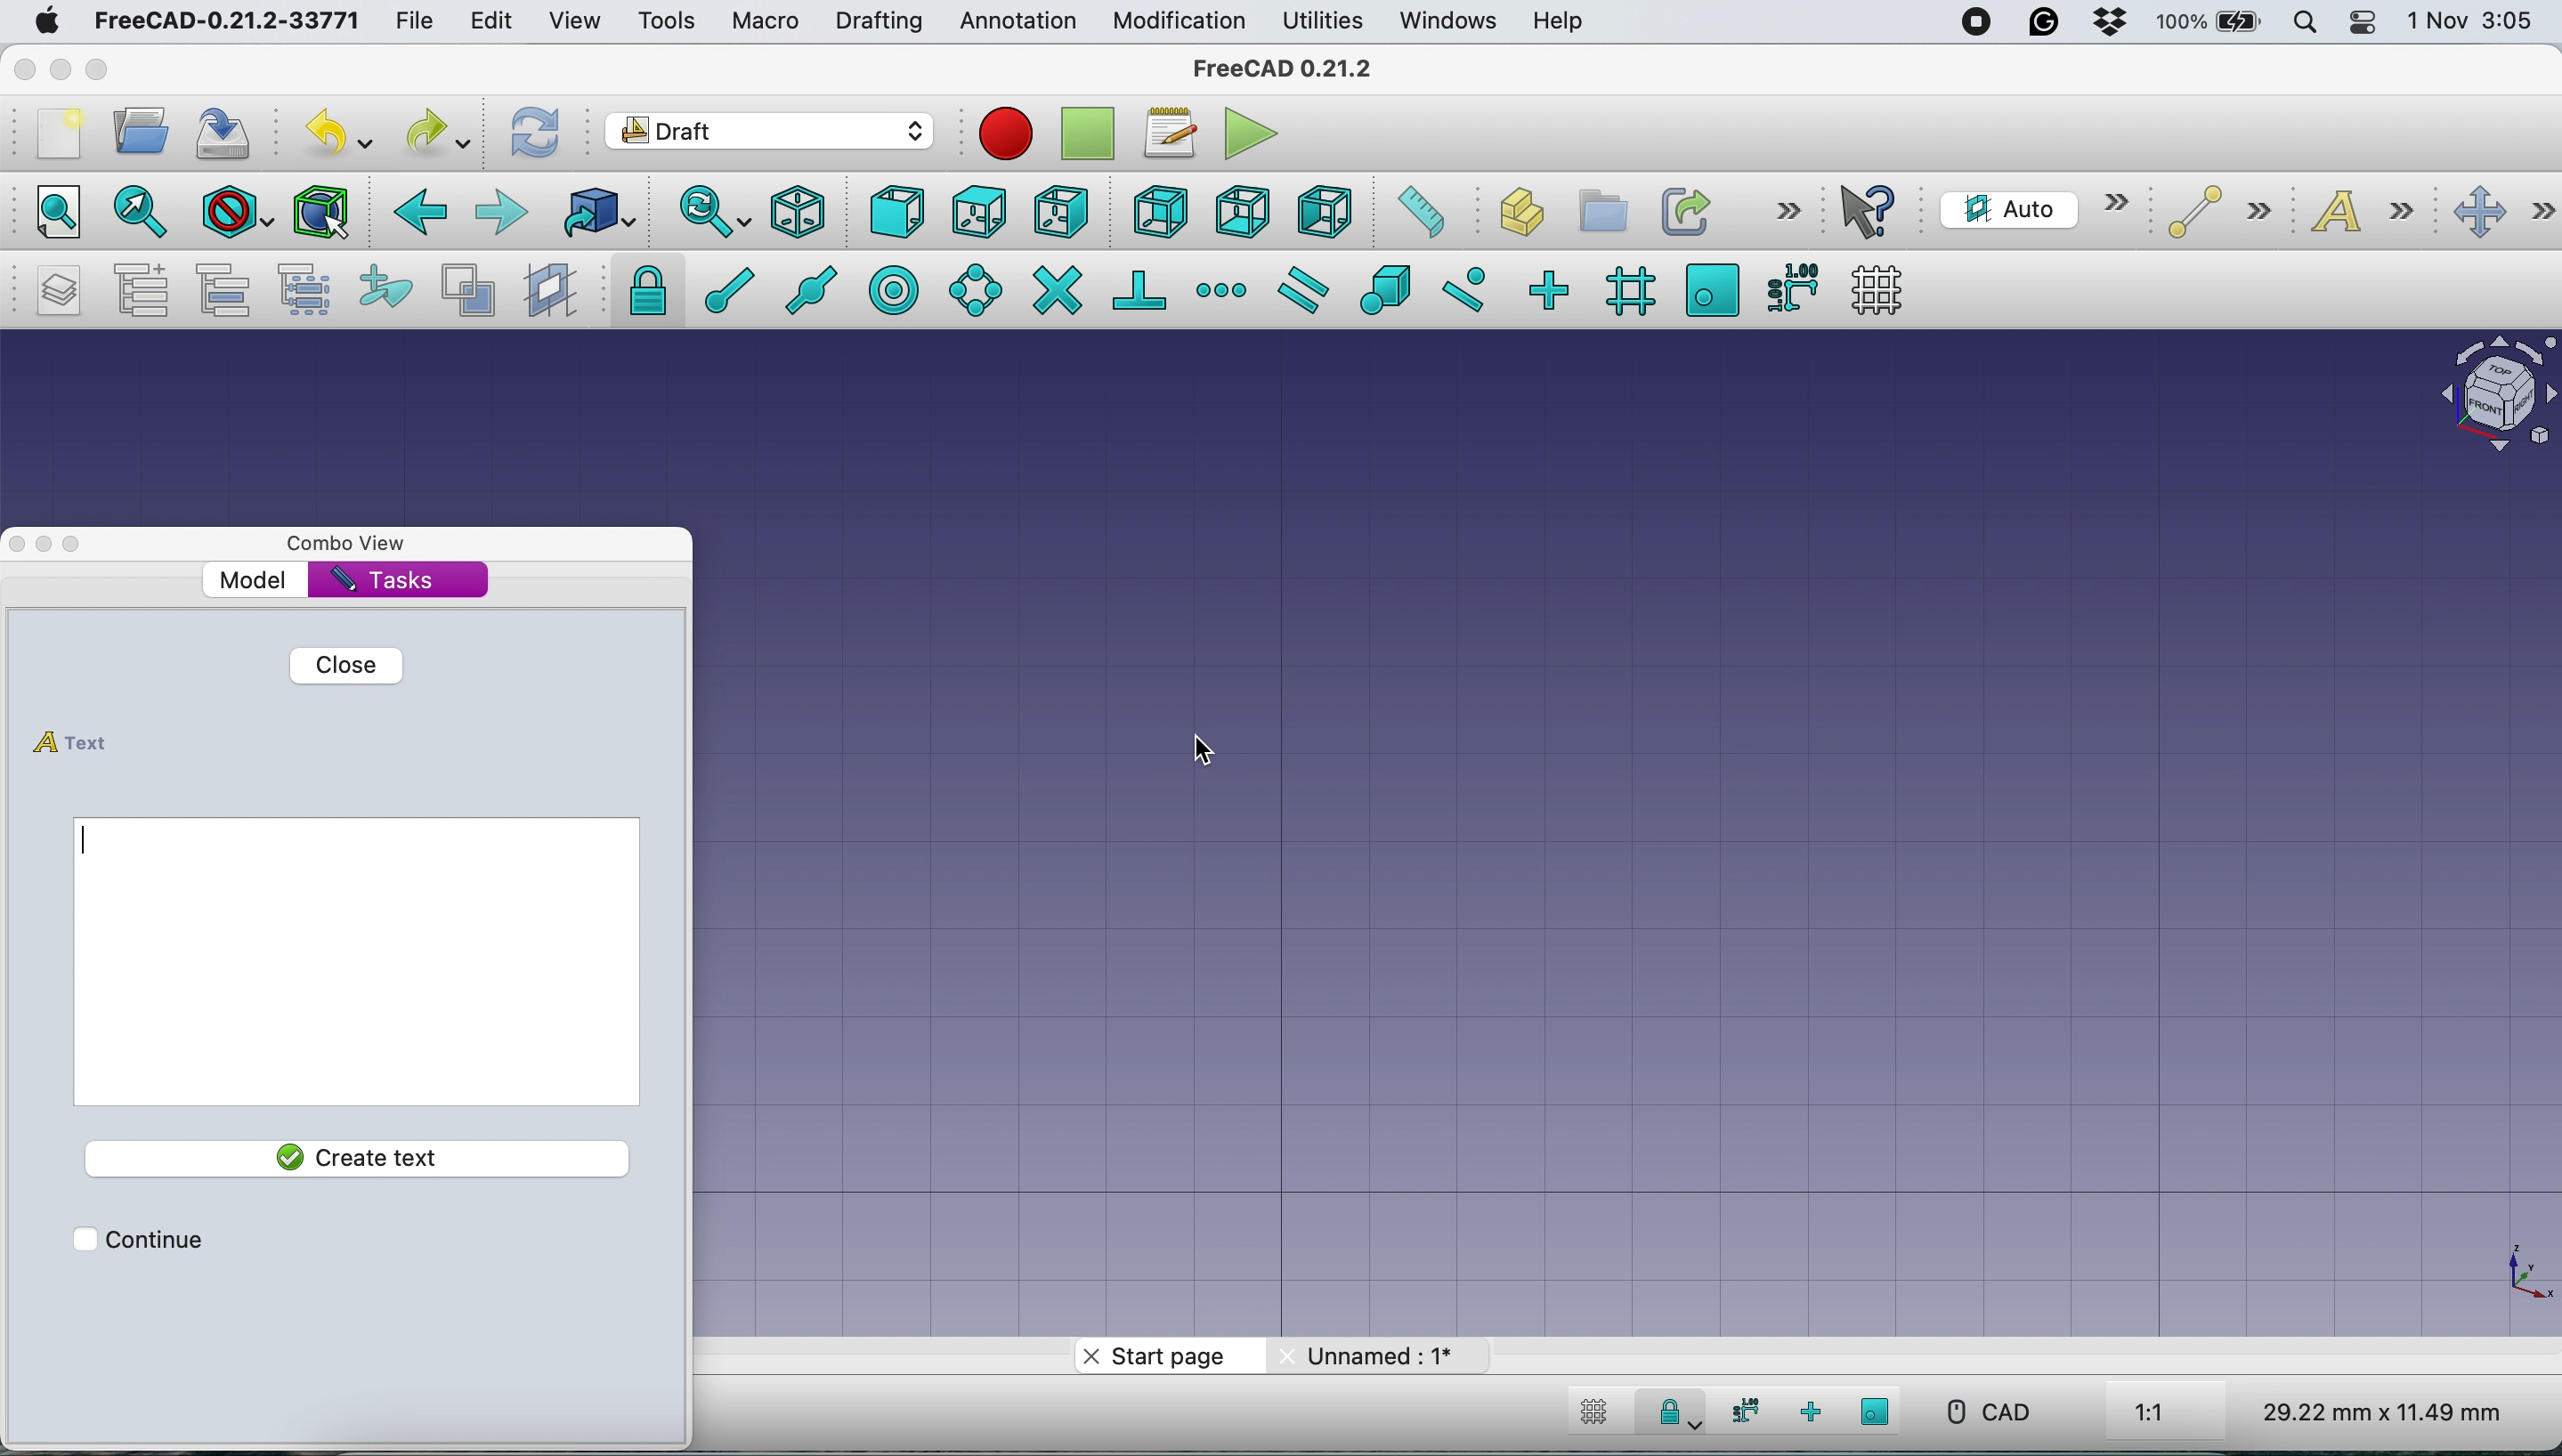  Describe the element at coordinates (222, 129) in the screenshot. I see `save` at that location.